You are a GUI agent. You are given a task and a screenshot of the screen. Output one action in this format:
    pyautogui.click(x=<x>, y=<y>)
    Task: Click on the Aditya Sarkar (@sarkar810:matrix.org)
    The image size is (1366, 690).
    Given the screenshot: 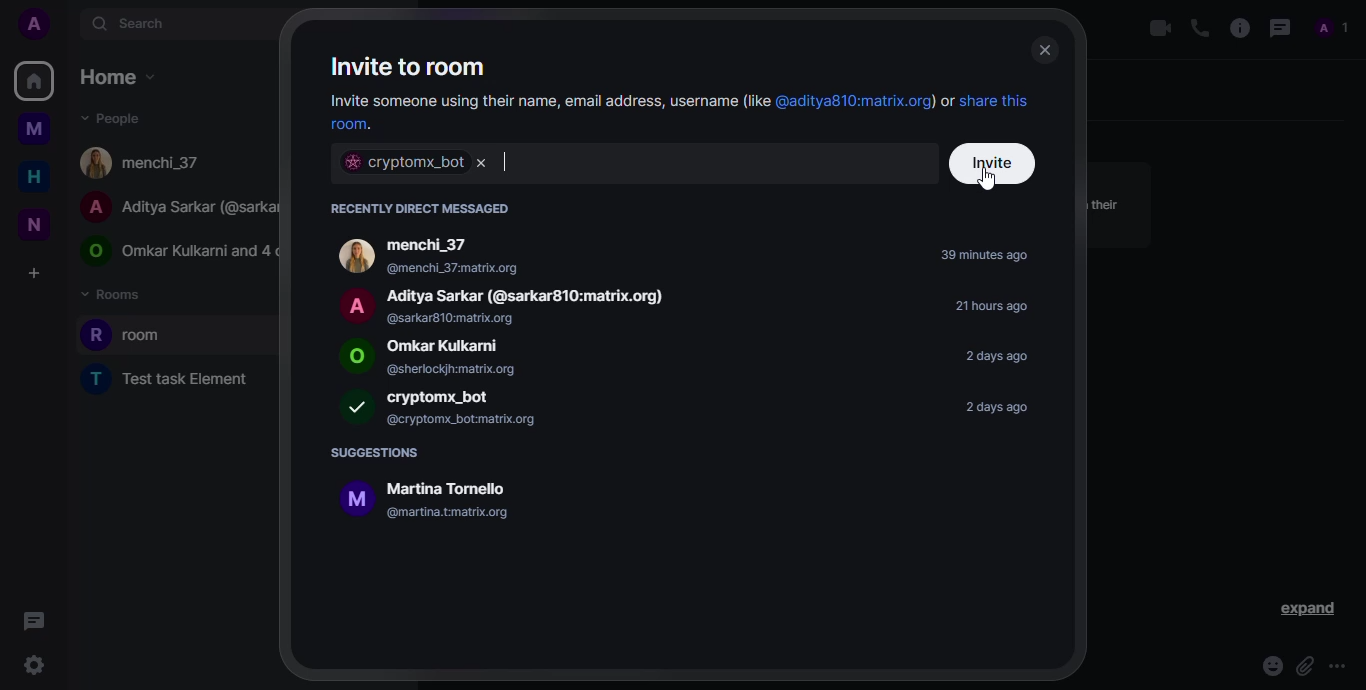 What is the action you would take?
    pyautogui.click(x=526, y=297)
    